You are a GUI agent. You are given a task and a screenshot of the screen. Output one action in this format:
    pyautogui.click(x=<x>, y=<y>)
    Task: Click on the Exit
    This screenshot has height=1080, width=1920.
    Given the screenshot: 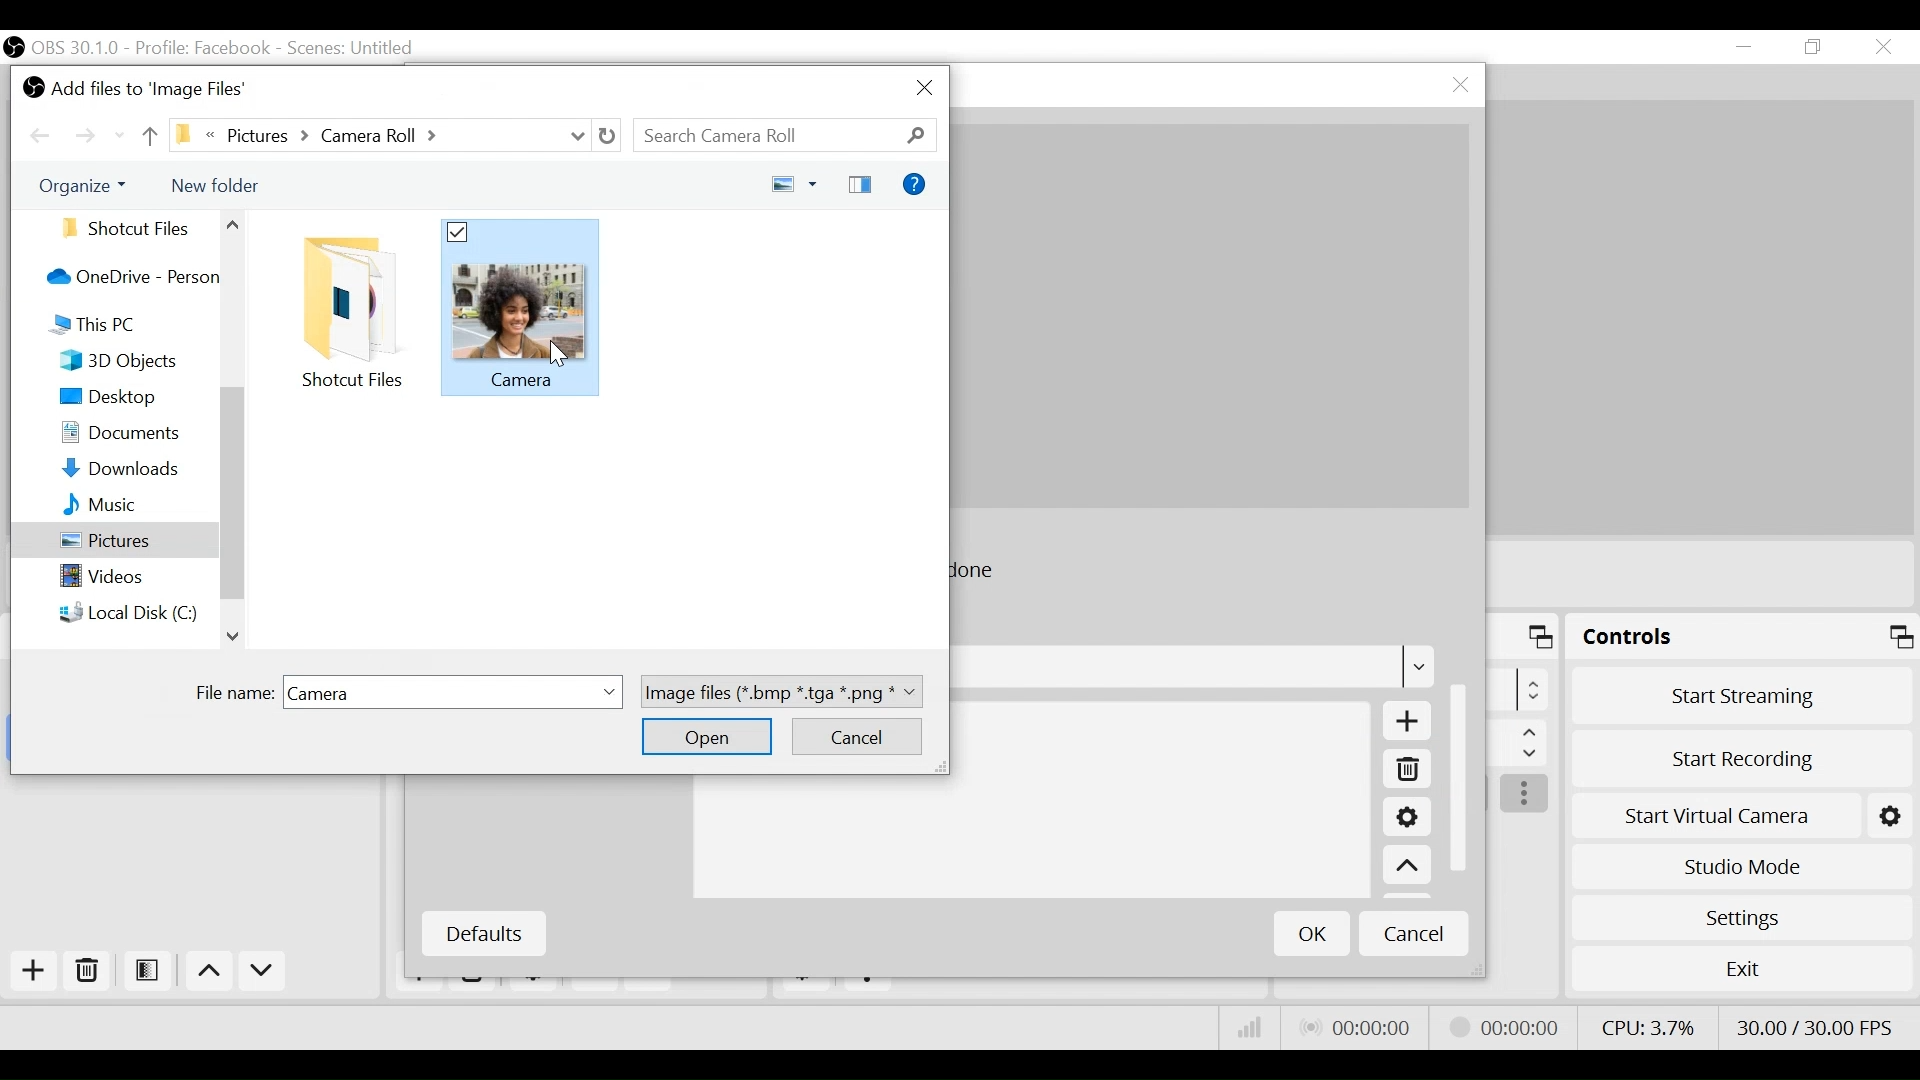 What is the action you would take?
    pyautogui.click(x=1742, y=973)
    